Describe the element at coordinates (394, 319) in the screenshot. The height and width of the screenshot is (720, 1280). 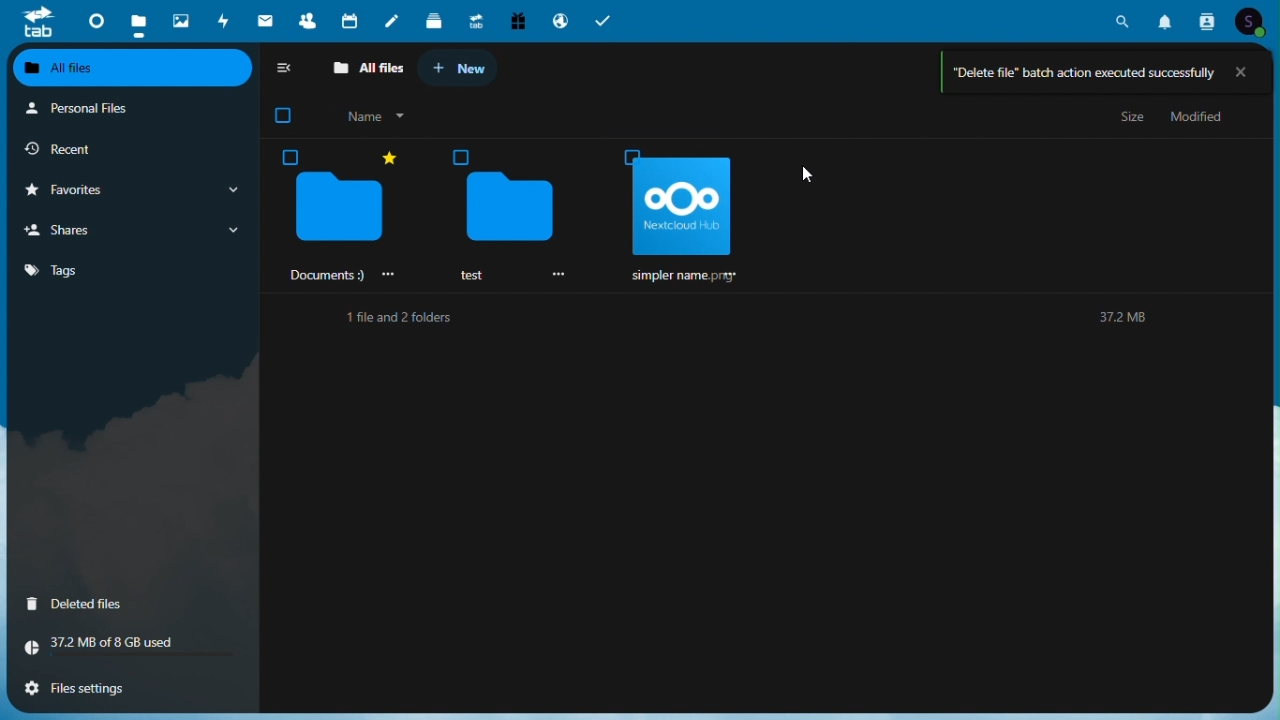
I see `Text` at that location.